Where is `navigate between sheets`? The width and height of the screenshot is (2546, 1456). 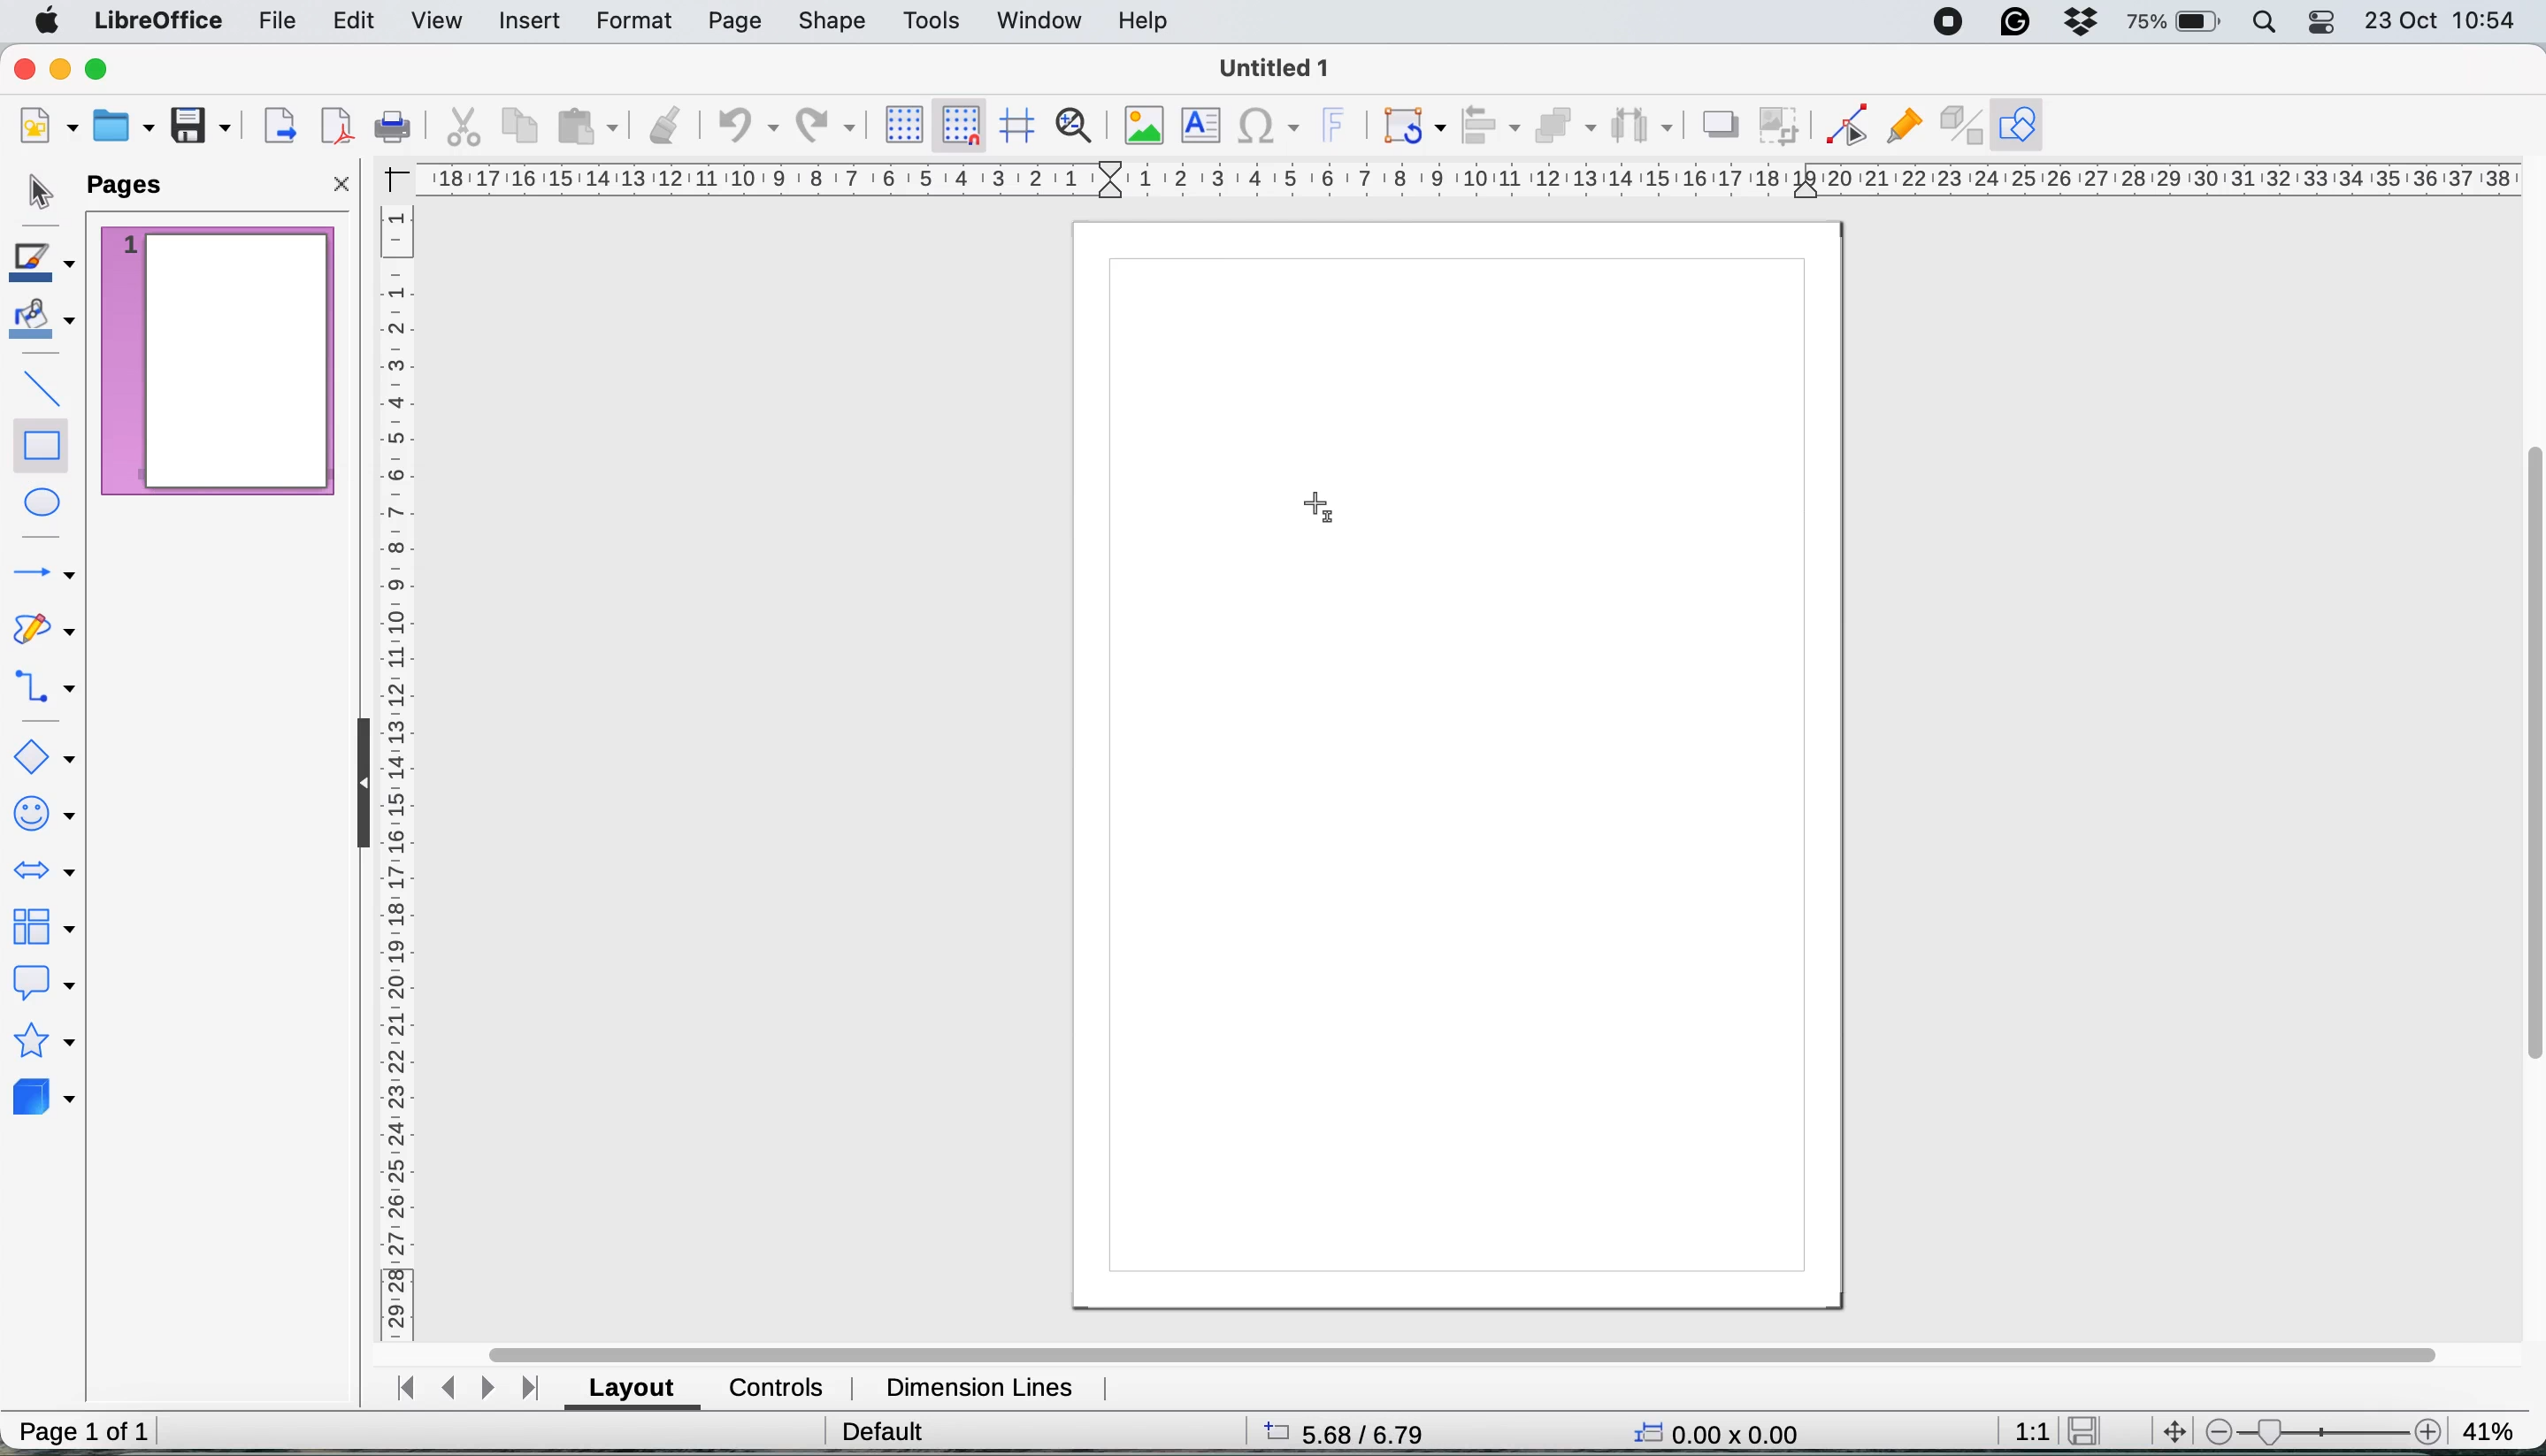
navigate between sheets is located at coordinates (473, 1389).